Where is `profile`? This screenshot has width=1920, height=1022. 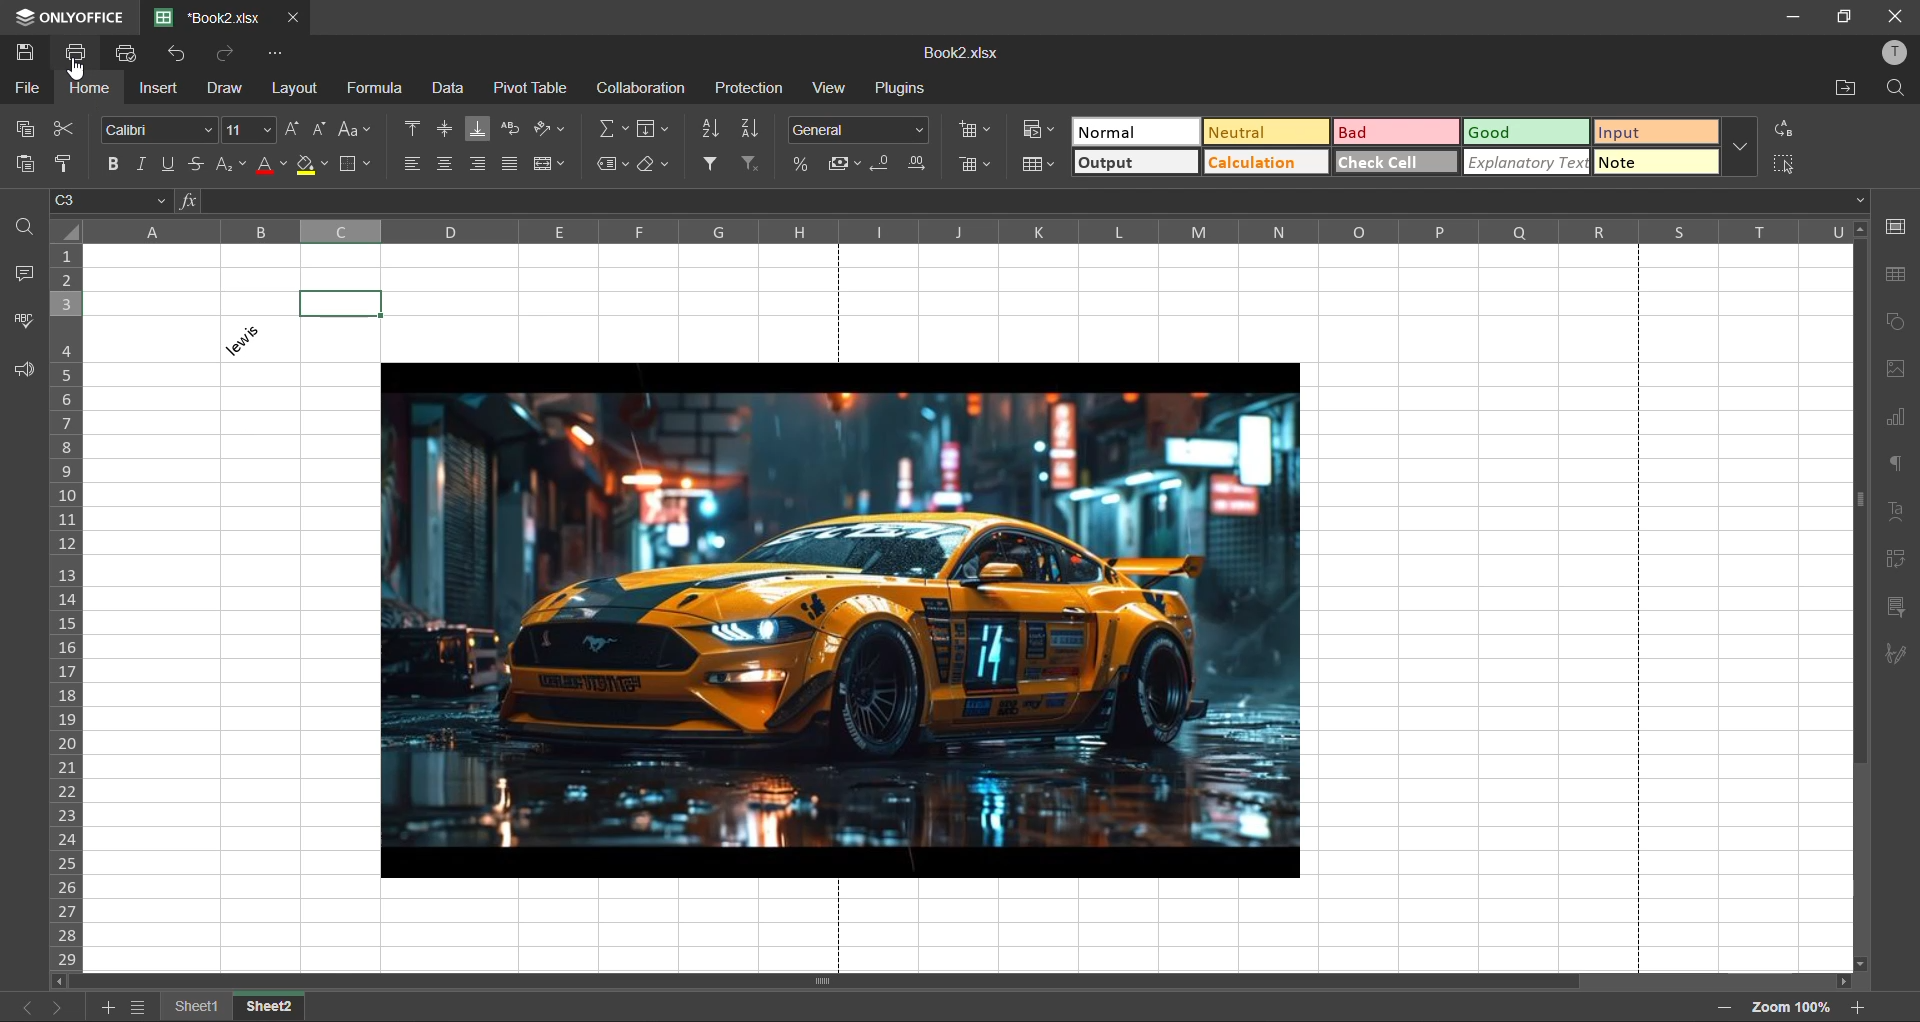
profile is located at coordinates (1892, 53).